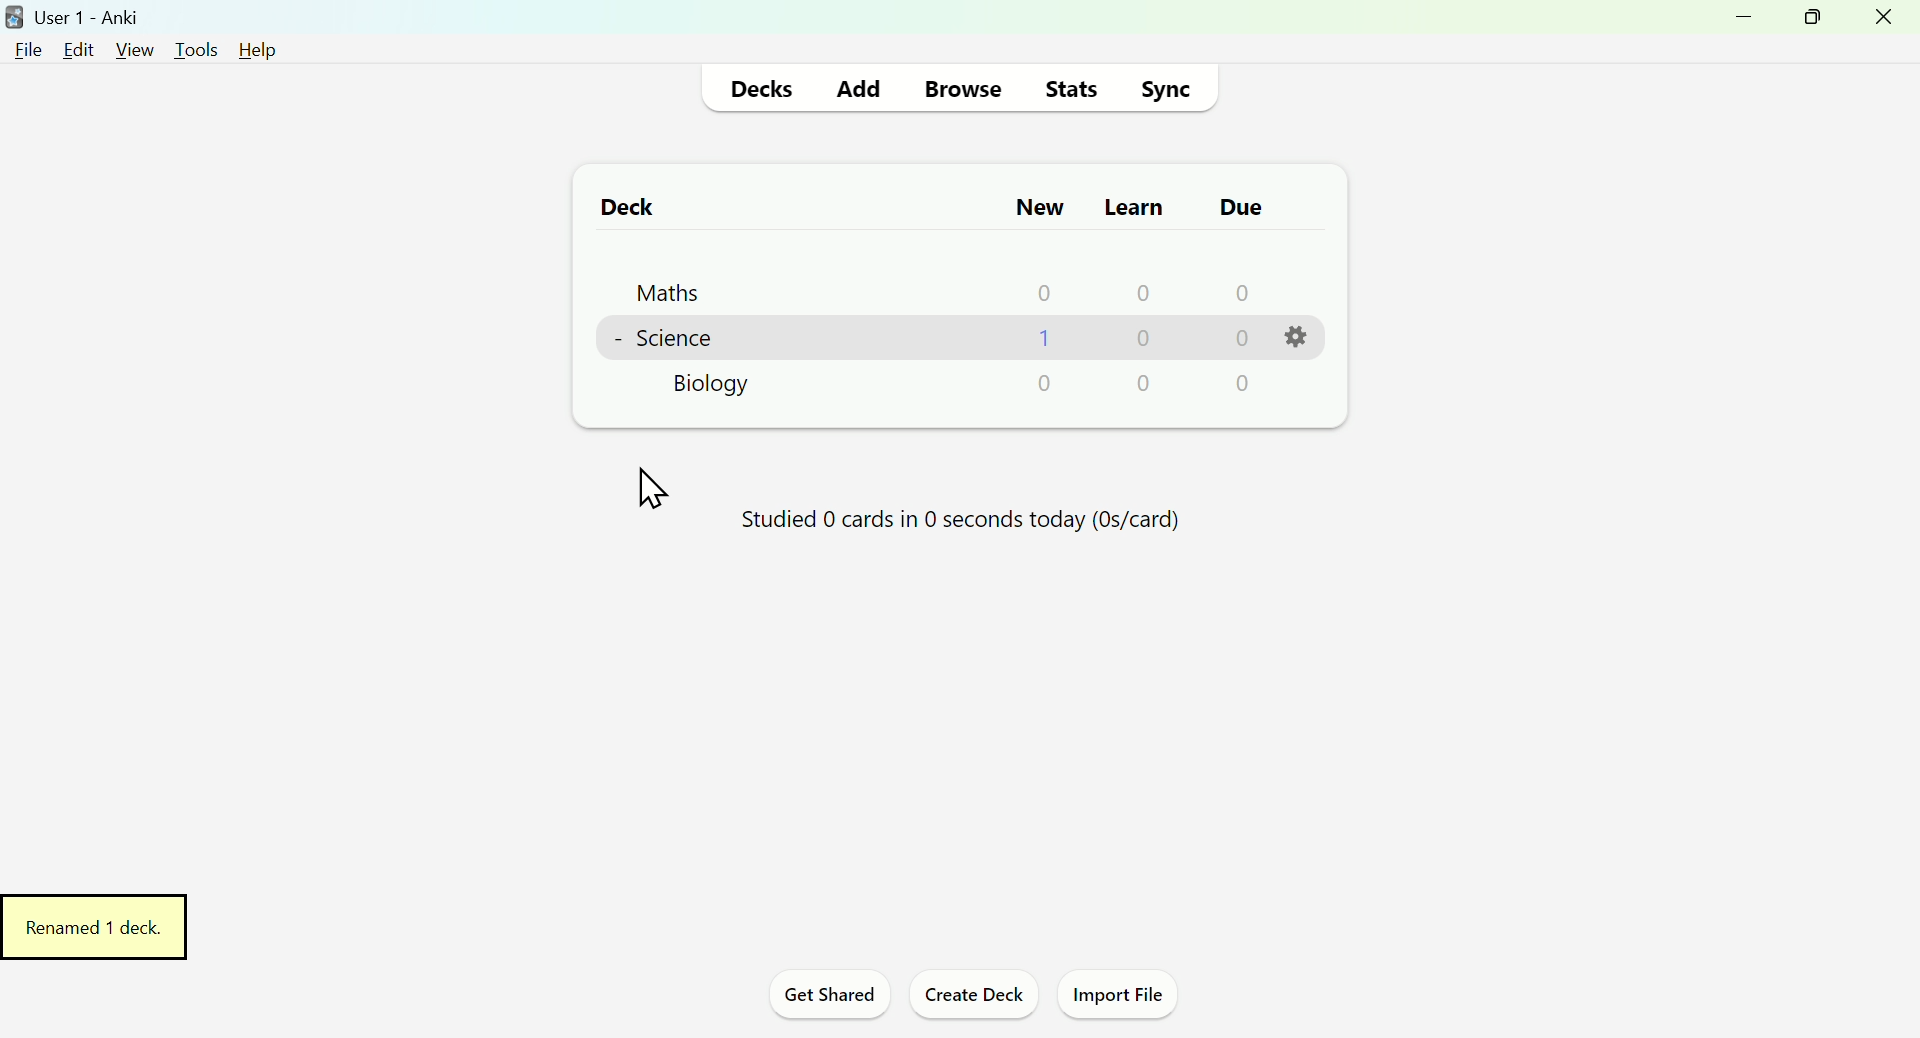  Describe the element at coordinates (1142, 291) in the screenshot. I see `0` at that location.